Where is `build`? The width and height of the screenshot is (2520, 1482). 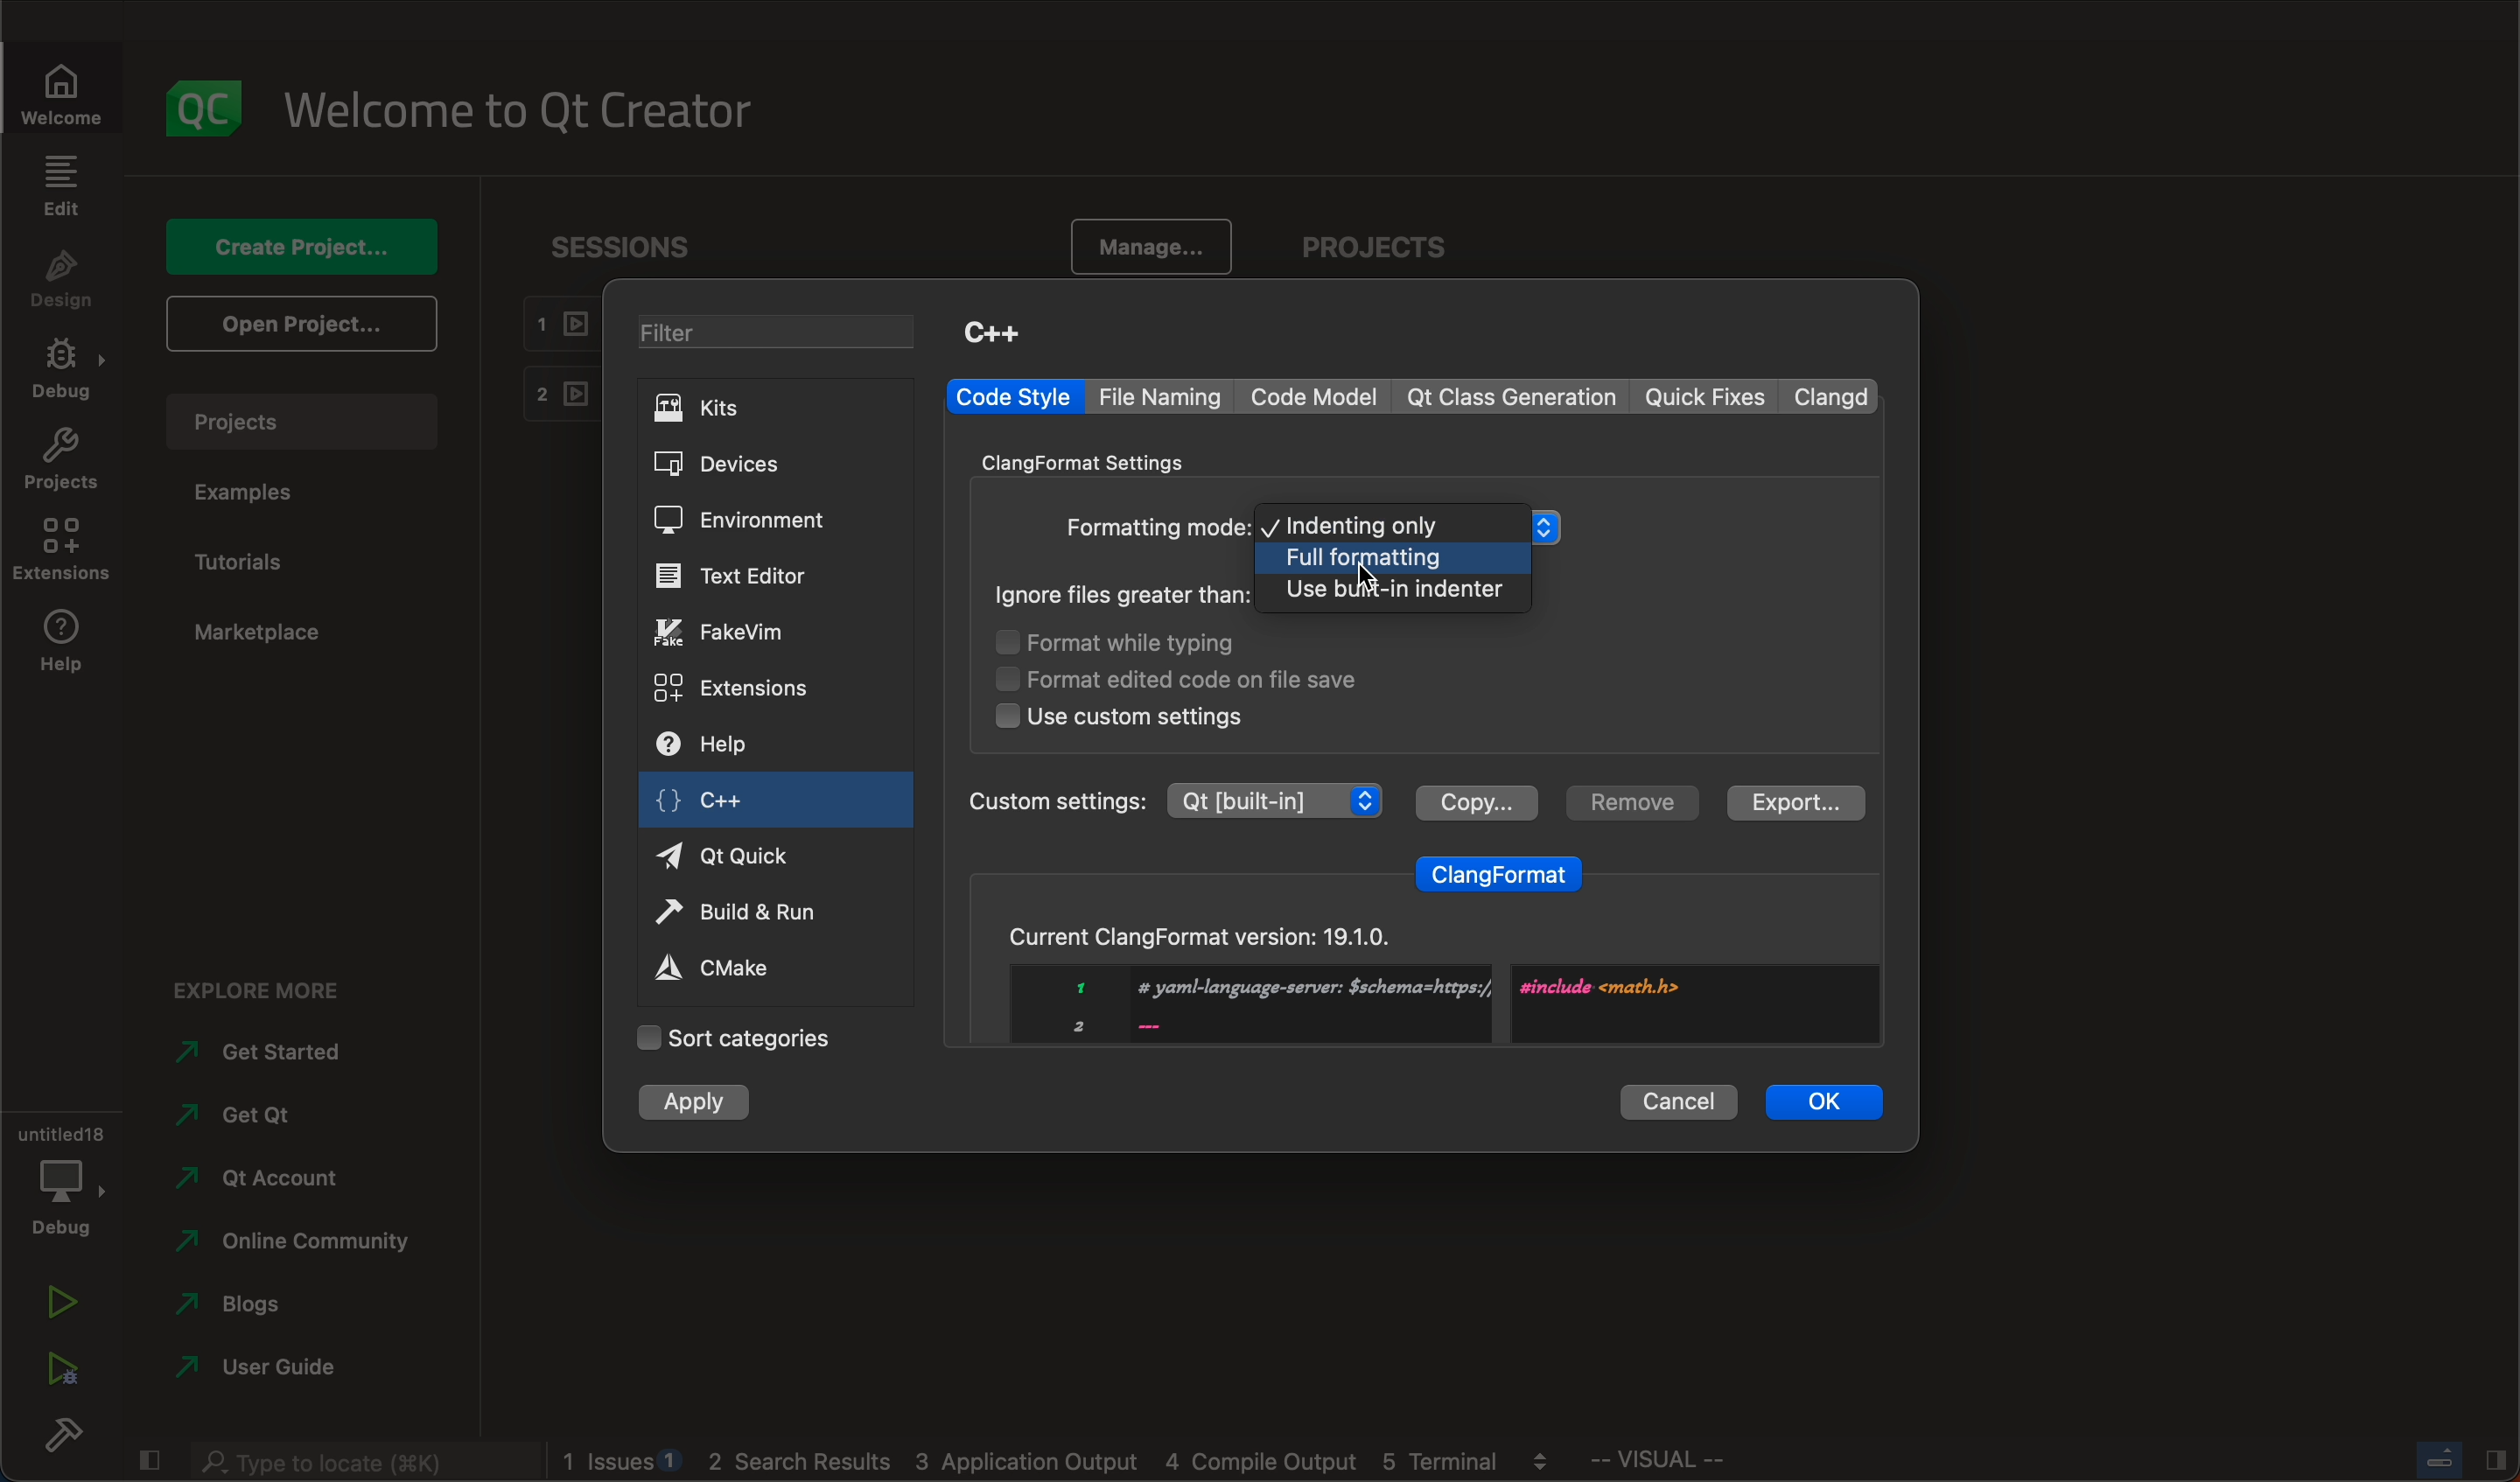
build is located at coordinates (60, 1440).